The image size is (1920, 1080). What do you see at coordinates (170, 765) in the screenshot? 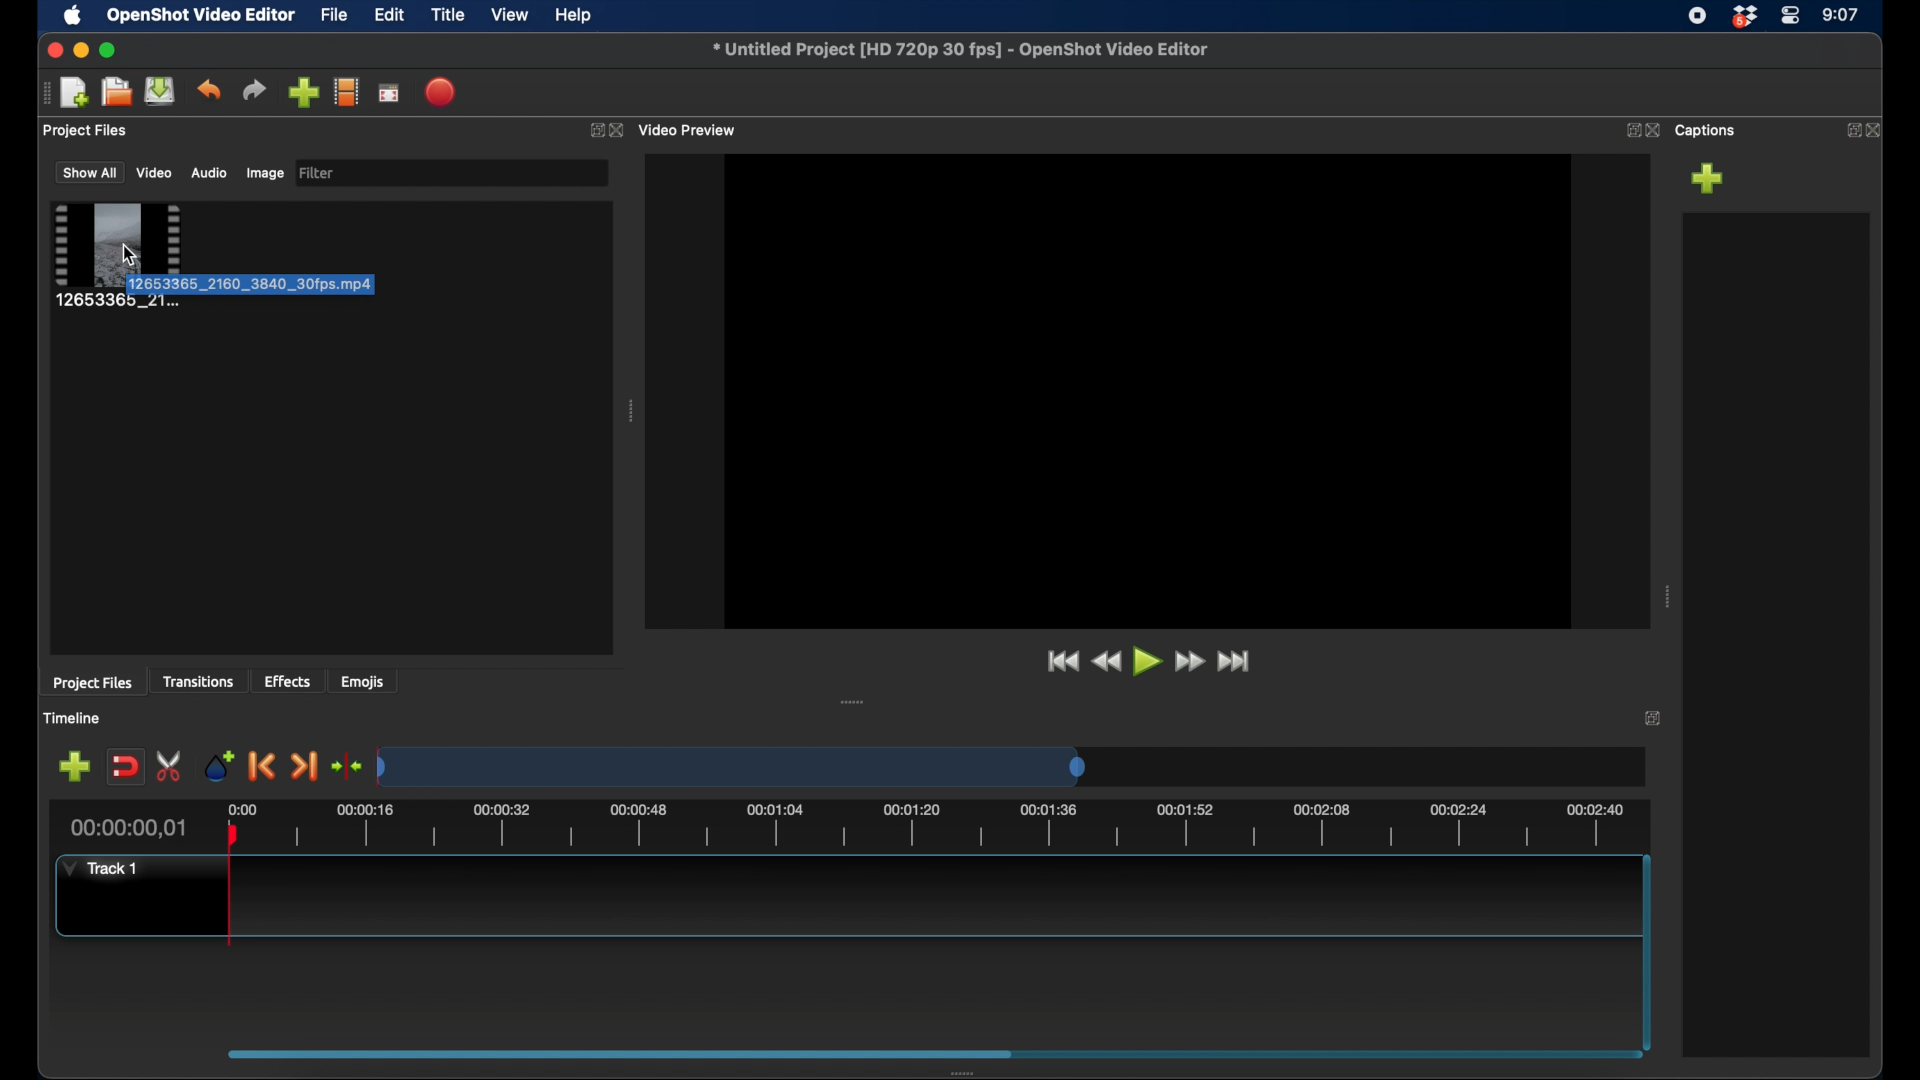
I see `enable razor` at bounding box center [170, 765].